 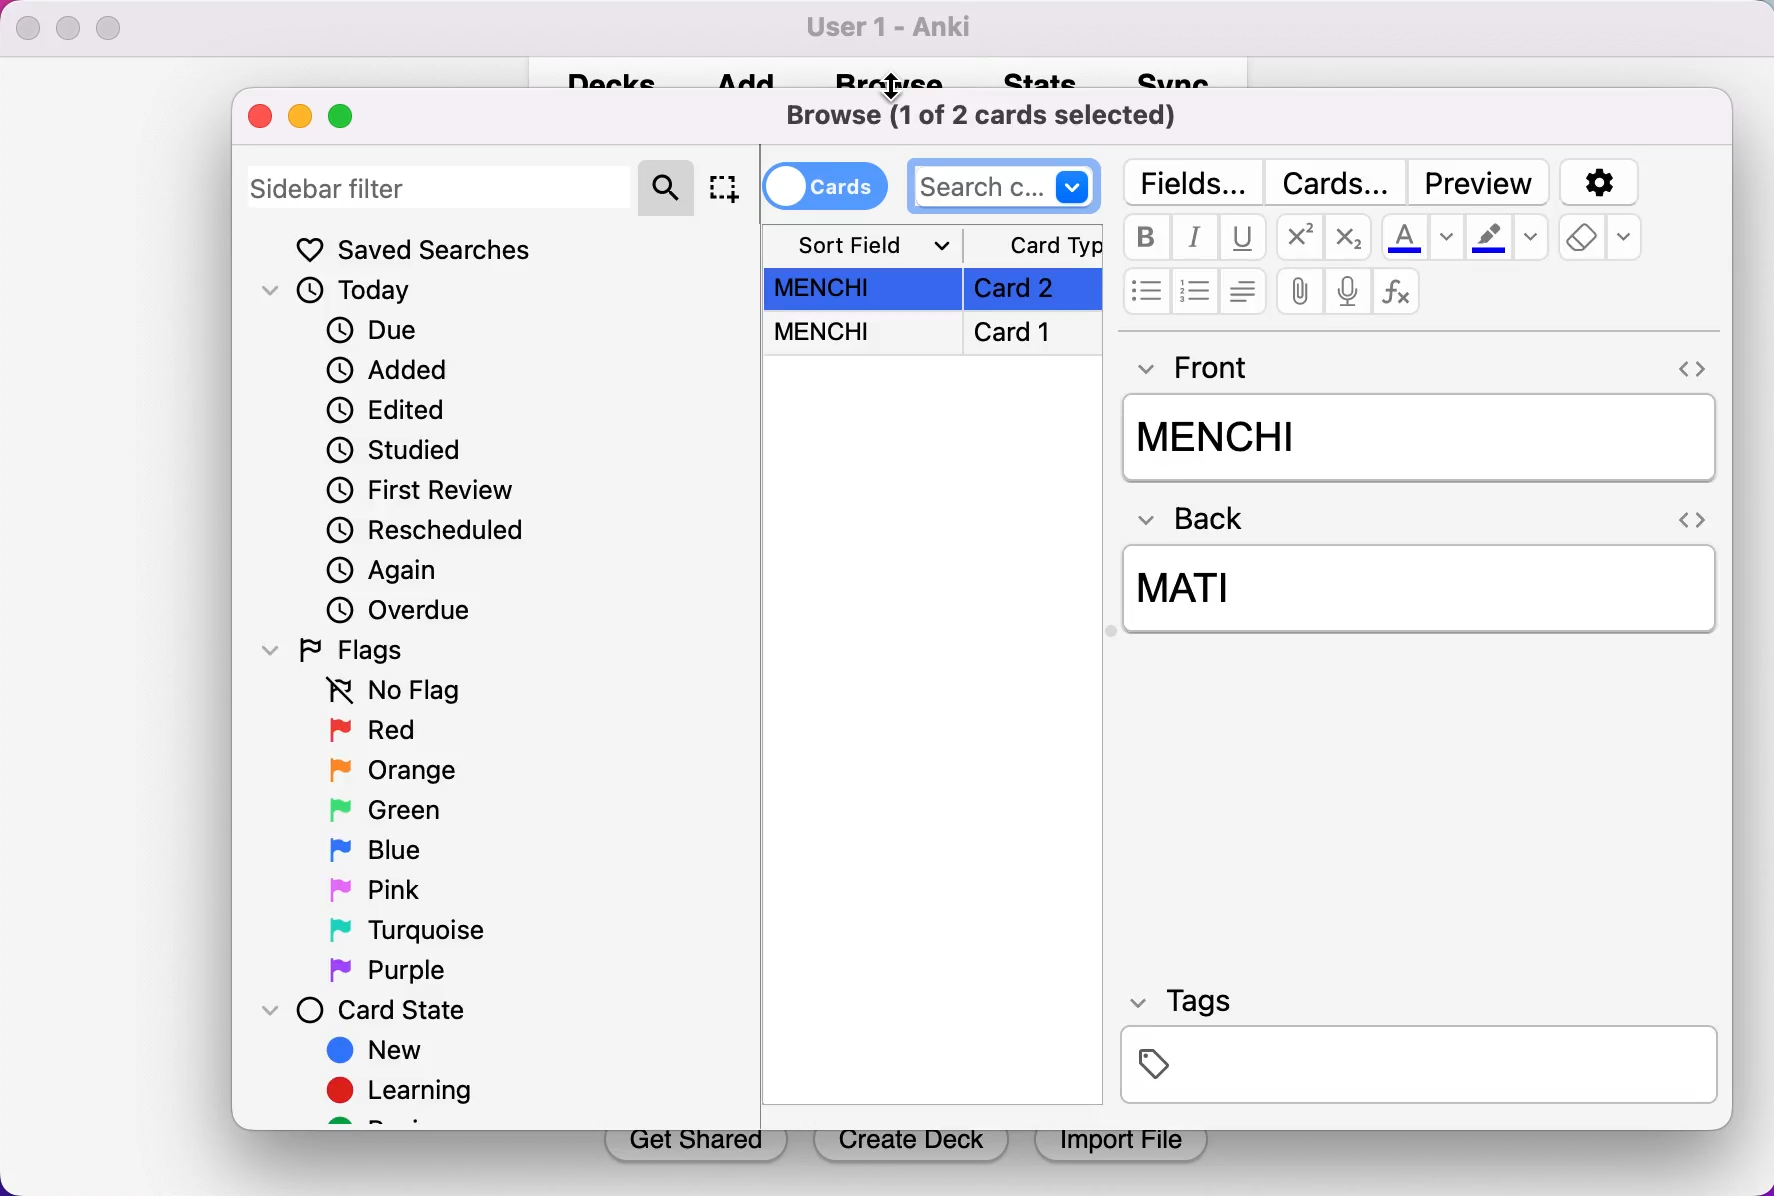 What do you see at coordinates (1423, 237) in the screenshot?
I see `text color` at bounding box center [1423, 237].